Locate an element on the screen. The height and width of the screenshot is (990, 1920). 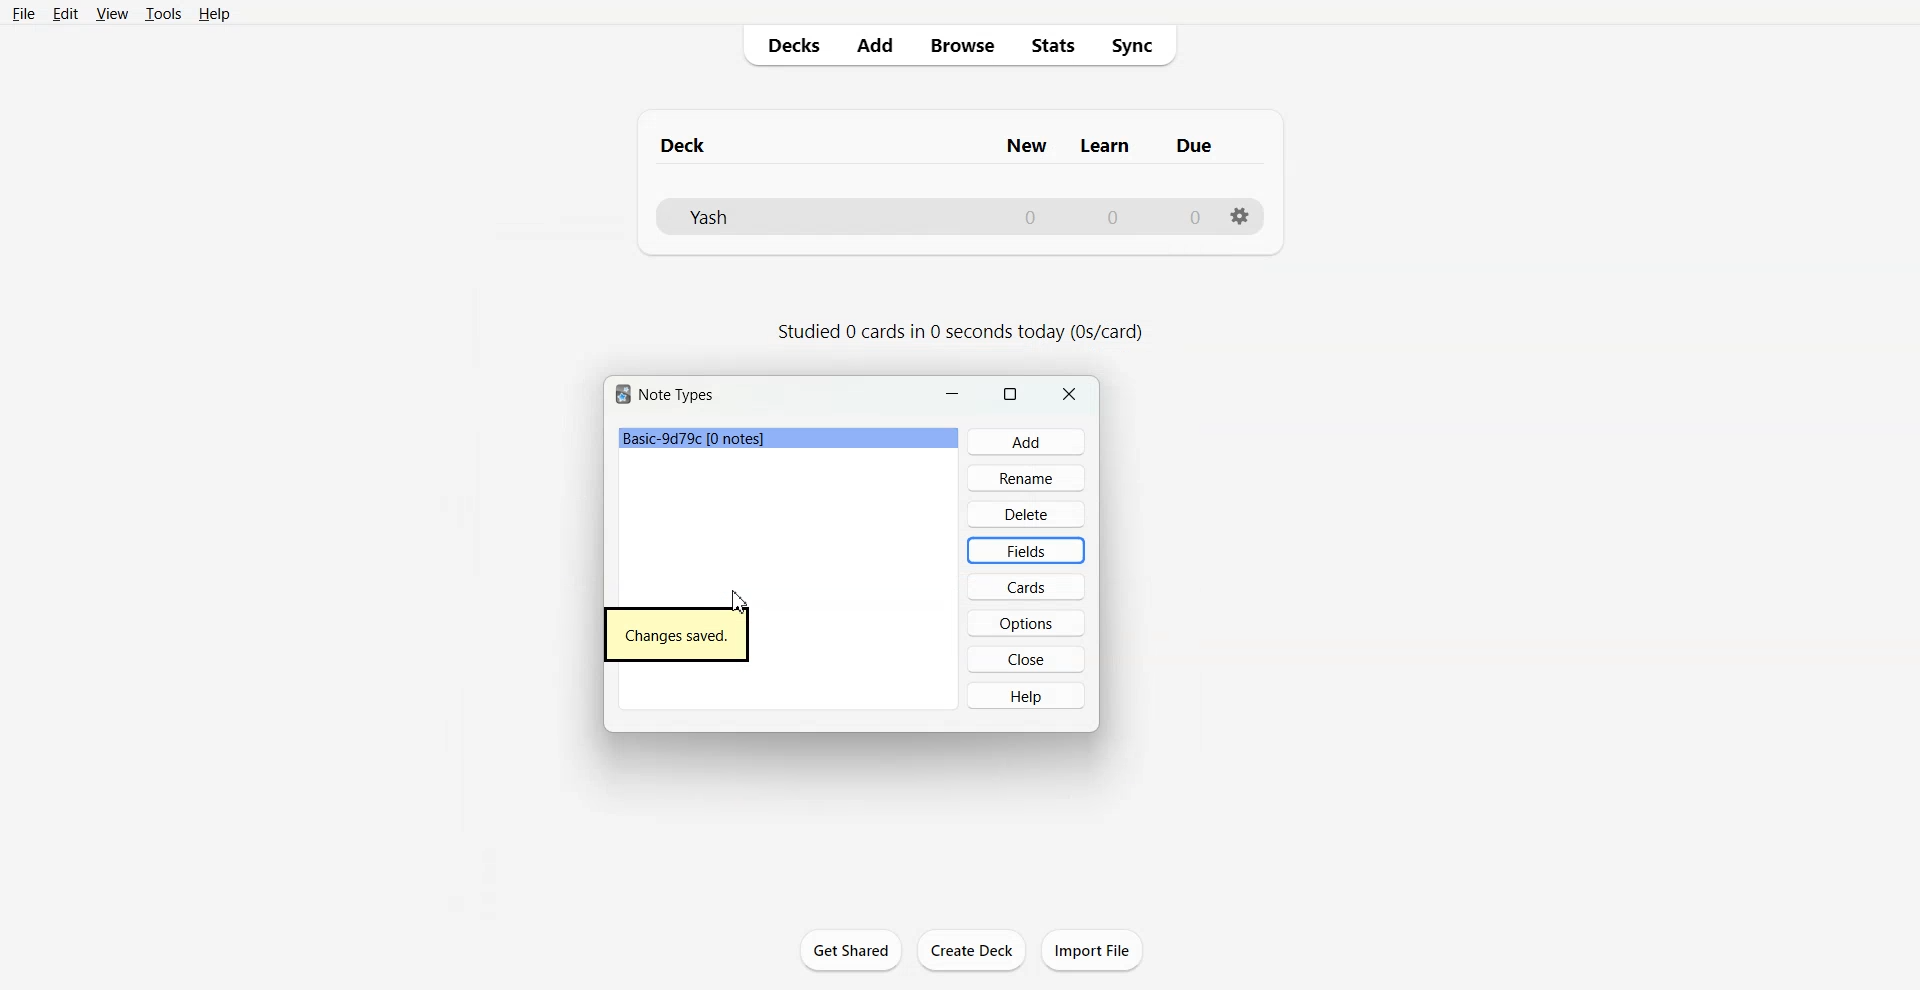
Fields is located at coordinates (1026, 550).